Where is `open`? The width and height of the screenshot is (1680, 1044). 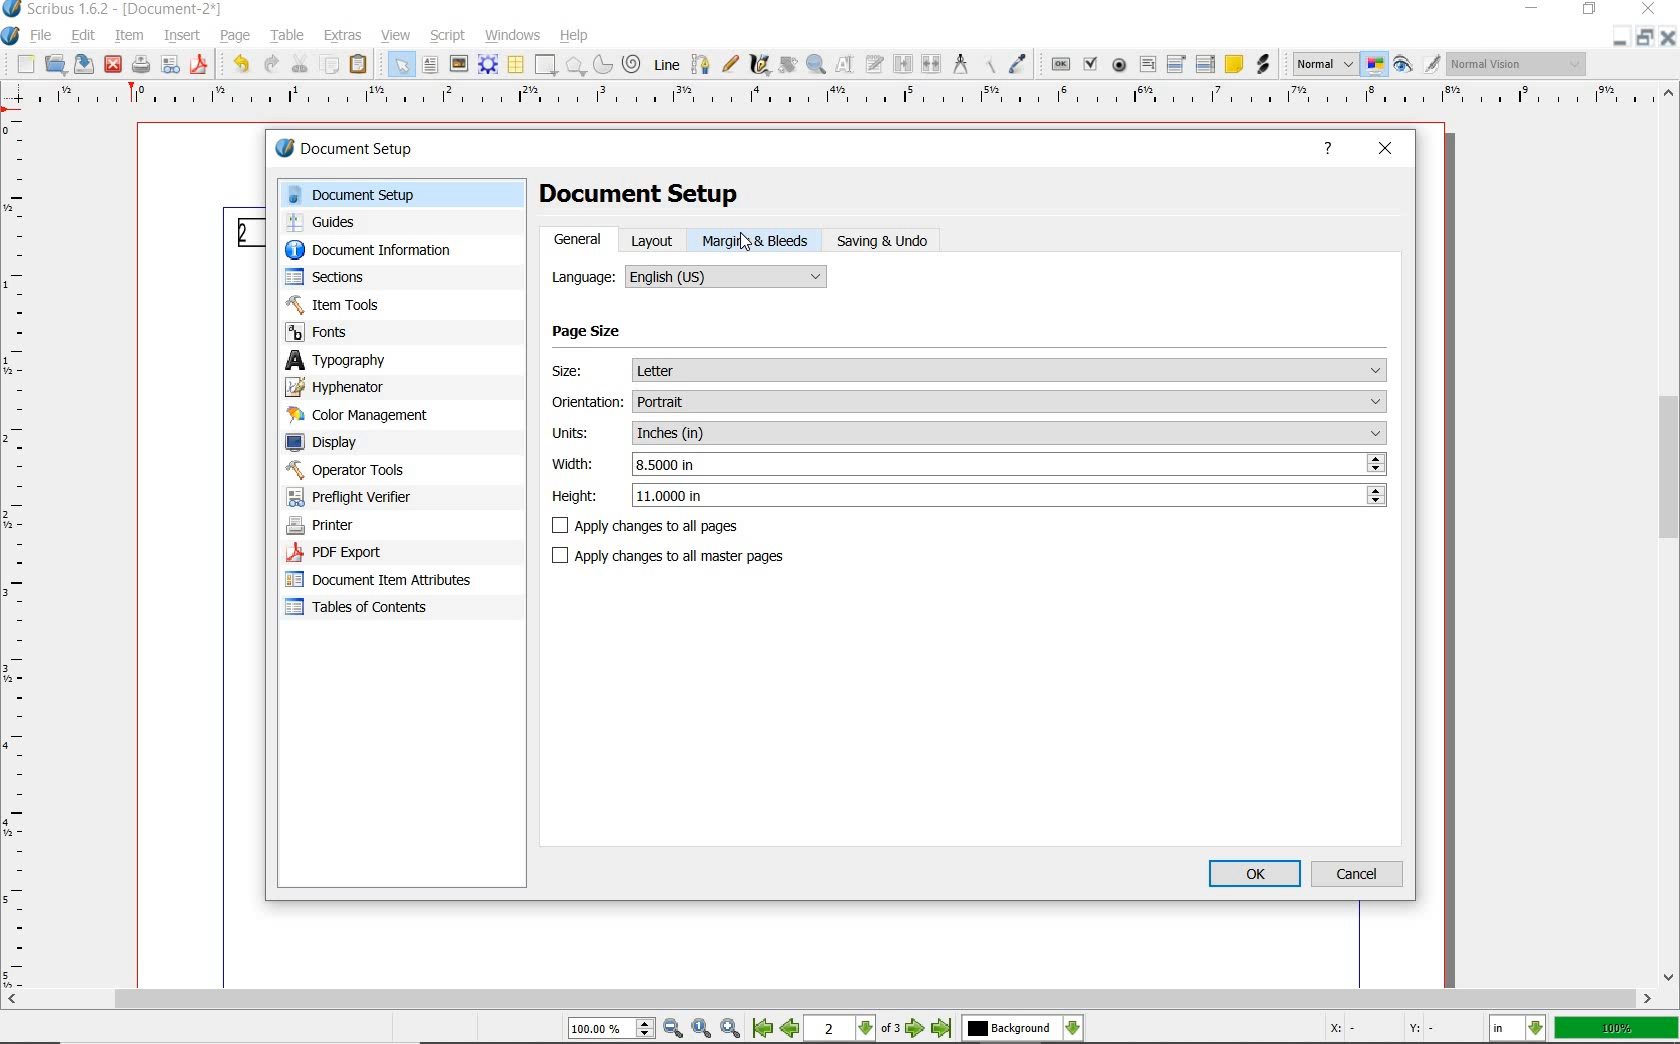
open is located at coordinates (56, 66).